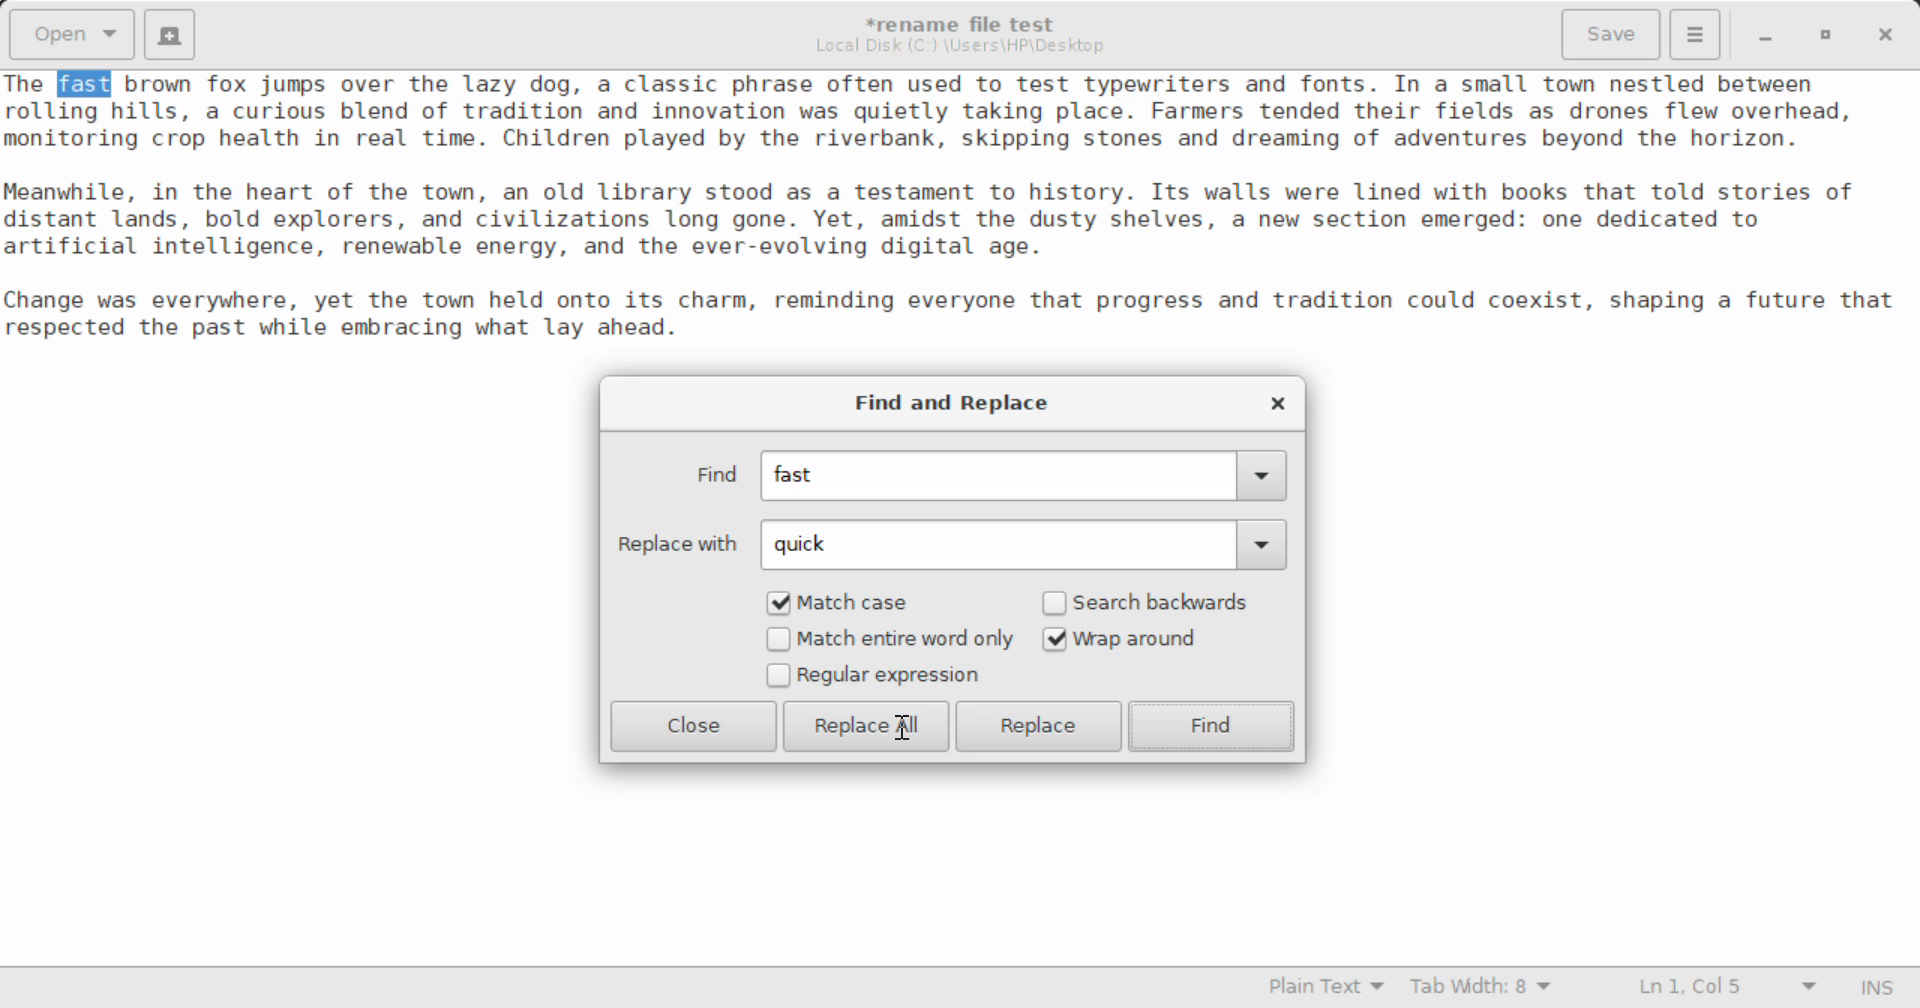 This screenshot has width=1920, height=1008. I want to click on Ihe Tast brown Tox jumps over the lazy dog, a classic phrase often used to test typewriters and fonts. In a small town nestled between
rolling hills, a curious blend of tradition and innovation was quietly taking place. Farmers tended their fields as drones flew overhead,
nonitoring crop health in real time. Children played by the riverbank, skipping stones and dreaming of adventures beyond the horizon.
leanwhile, in the heart of the town, an old library stood as a testament to history. Its walls were lined with books that told stories of
iistant lands, bold explorers, and civilizations long gone. Yet, amidst the dusty shelves, a new section emerged: one dedicated to
artificial intelligence, renewable energy, and the ever-evolving digital age.

“hange was everywhere, yet the town held onto its charm, reminding everyone that progress and tradition could coexist, shaping a future that
respected the past while embracing what lay ahead., so click(960, 225).